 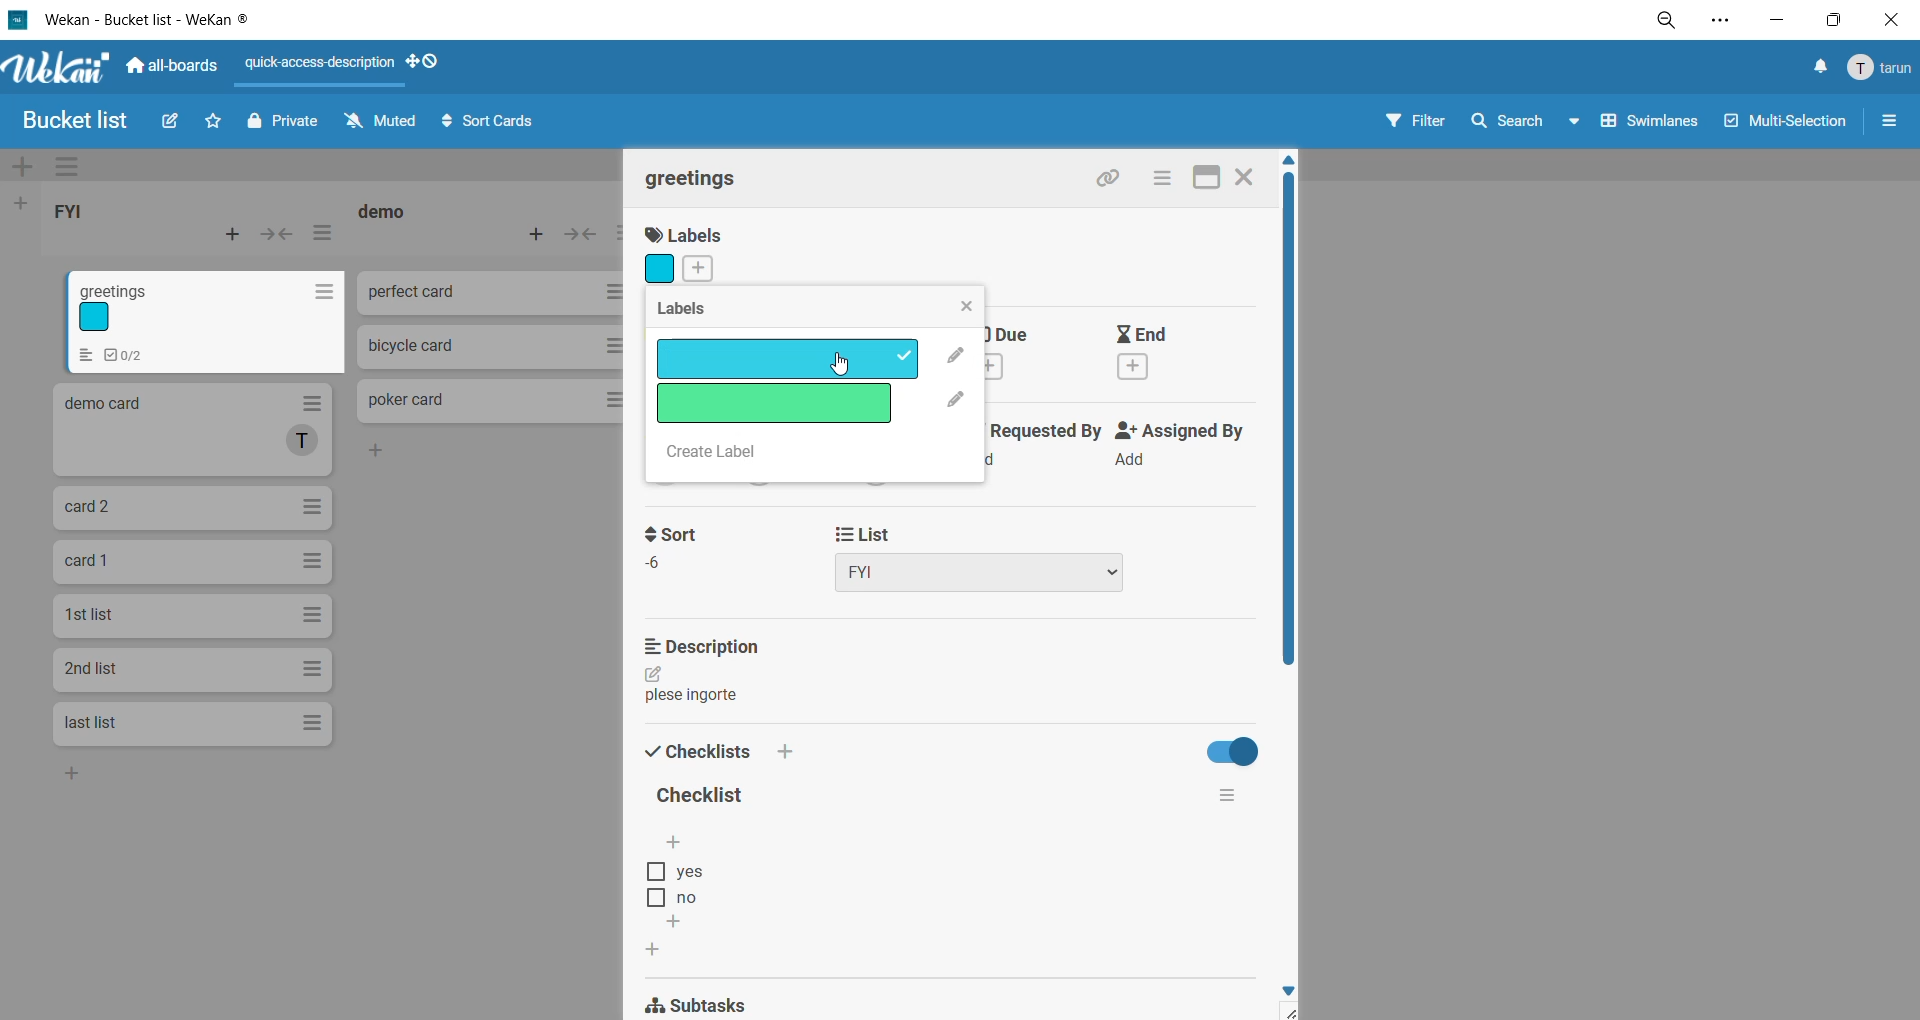 What do you see at coordinates (216, 122) in the screenshot?
I see `star` at bounding box center [216, 122].